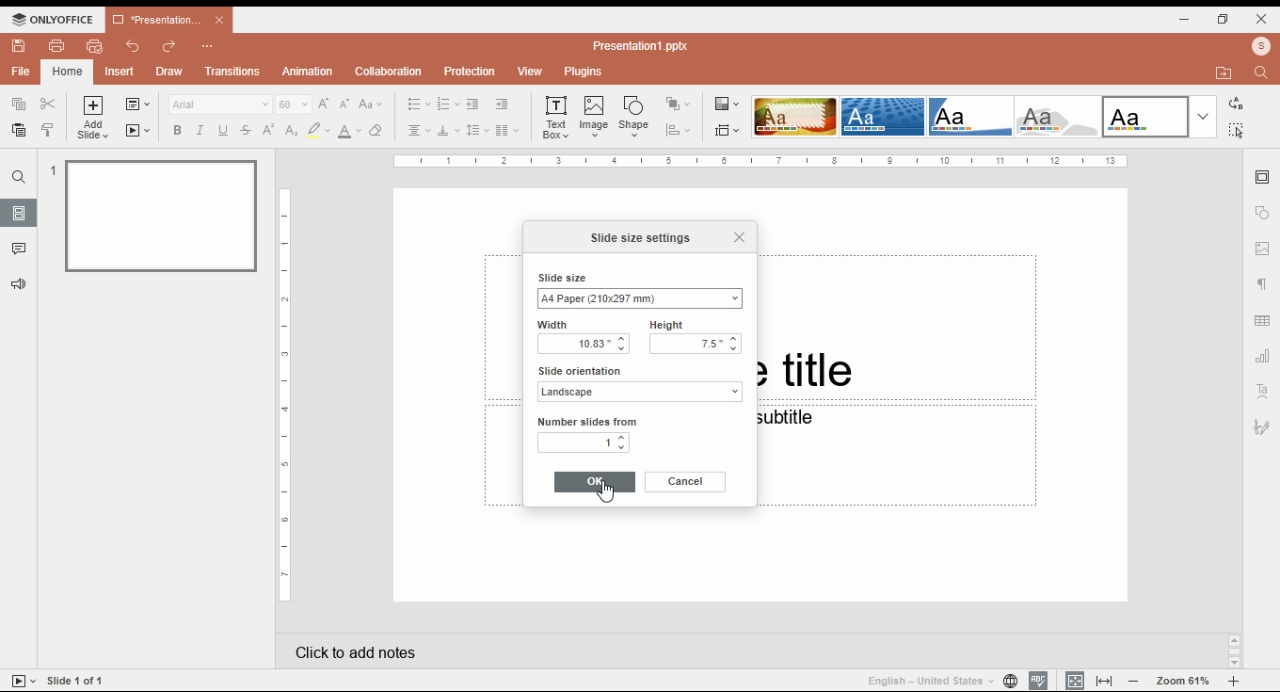  I want to click on text box, so click(558, 116).